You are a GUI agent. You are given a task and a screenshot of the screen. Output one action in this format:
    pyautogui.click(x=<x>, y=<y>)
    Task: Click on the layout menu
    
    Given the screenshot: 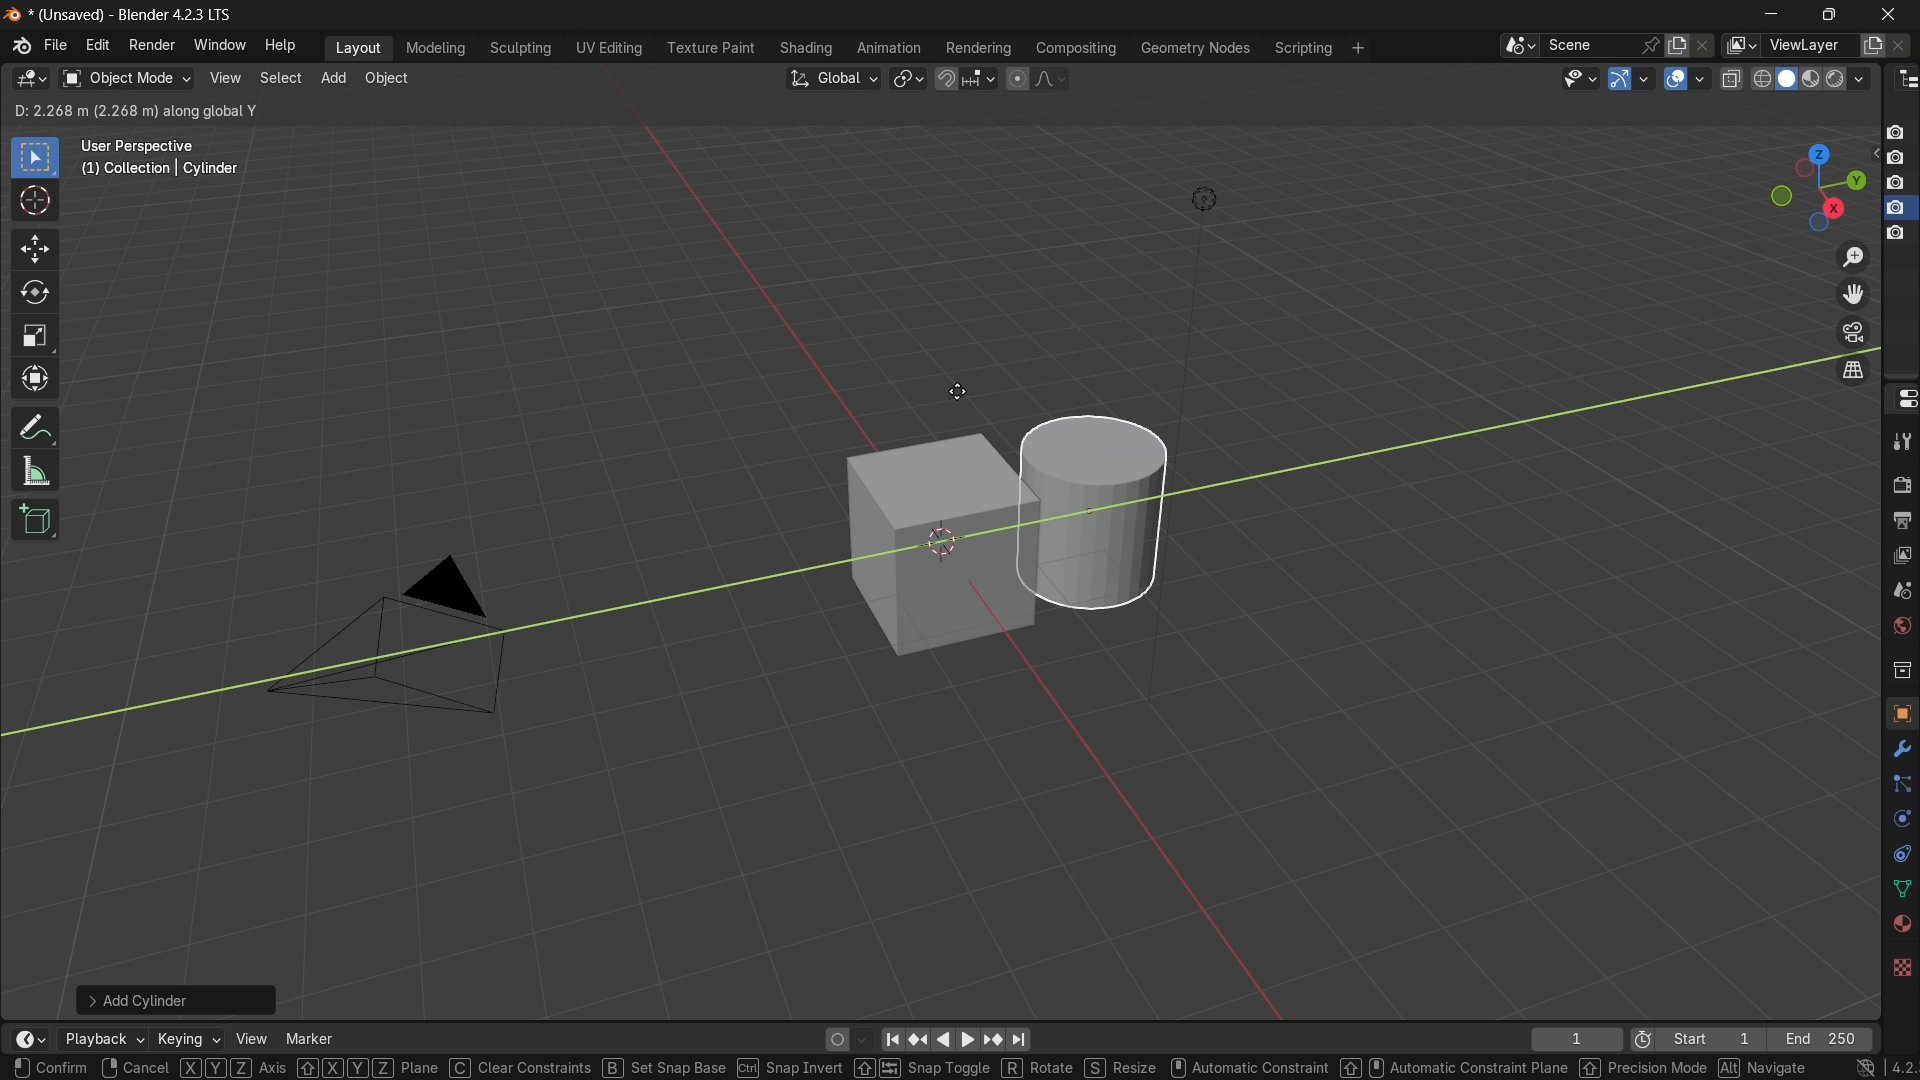 What is the action you would take?
    pyautogui.click(x=360, y=49)
    